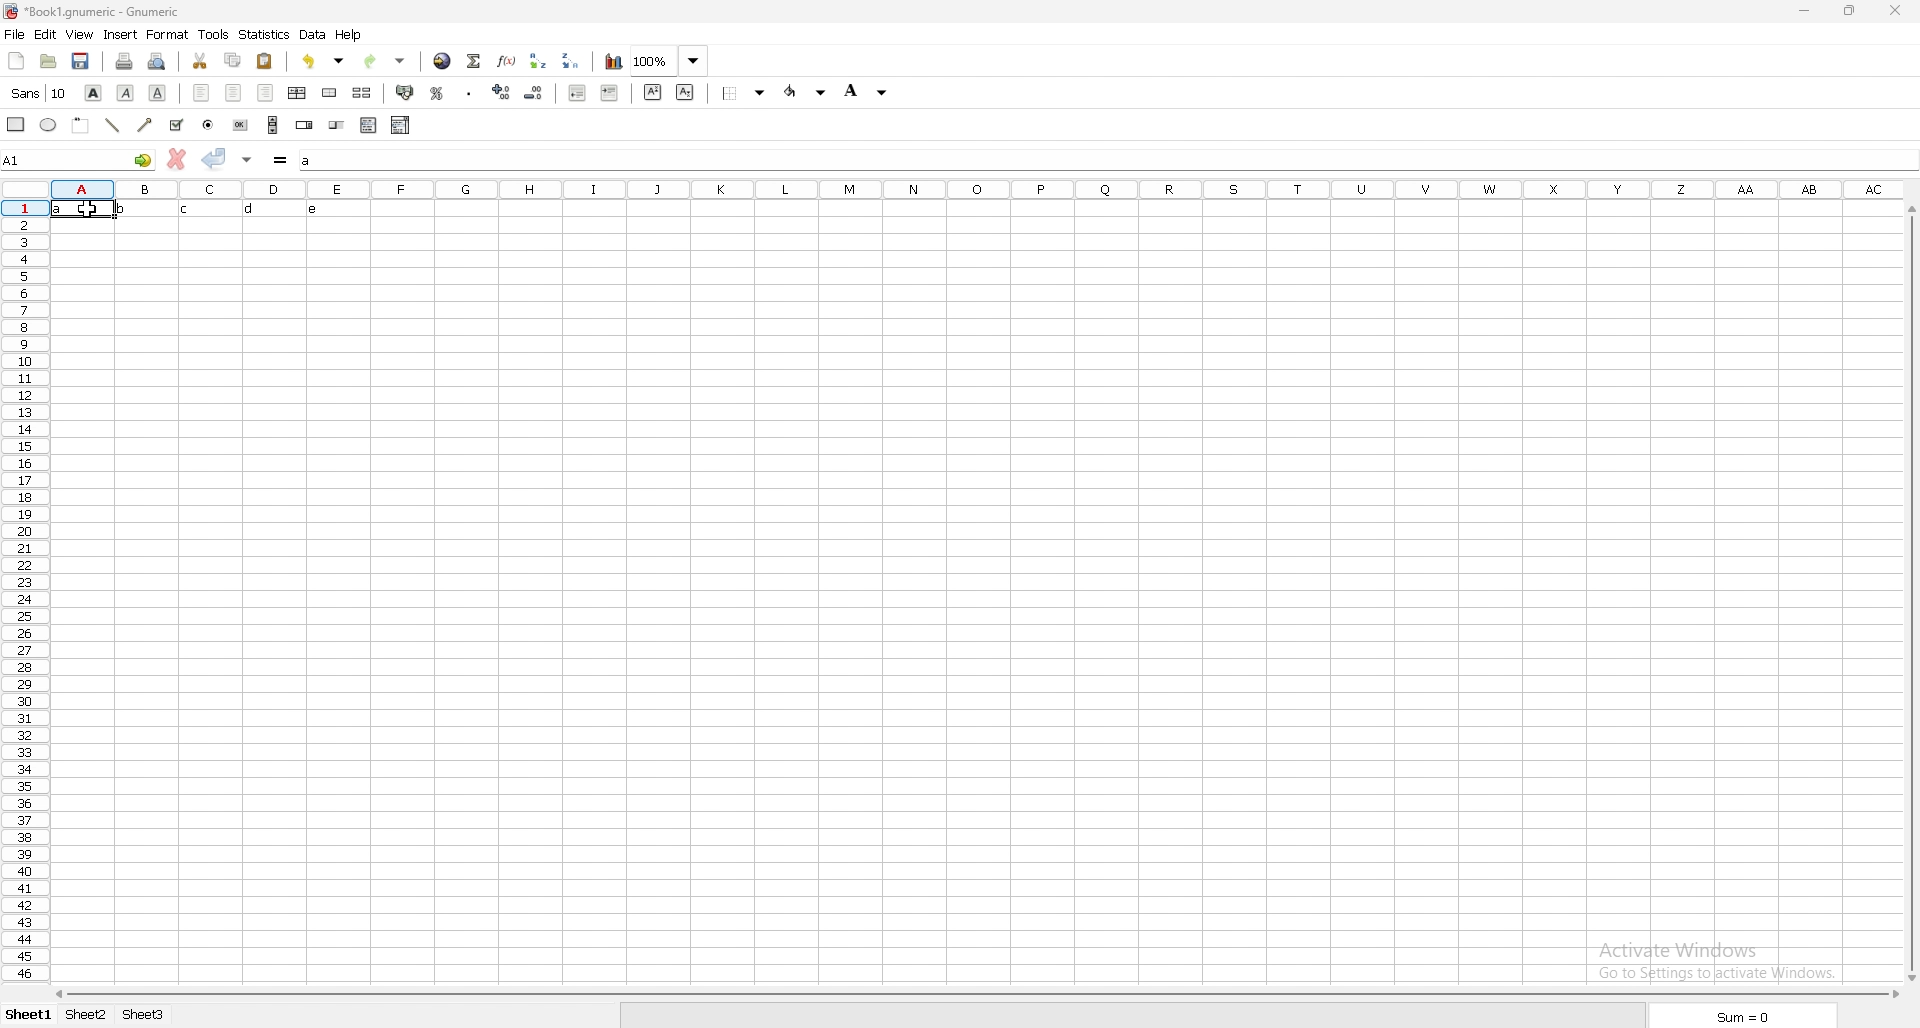  I want to click on format, so click(167, 34).